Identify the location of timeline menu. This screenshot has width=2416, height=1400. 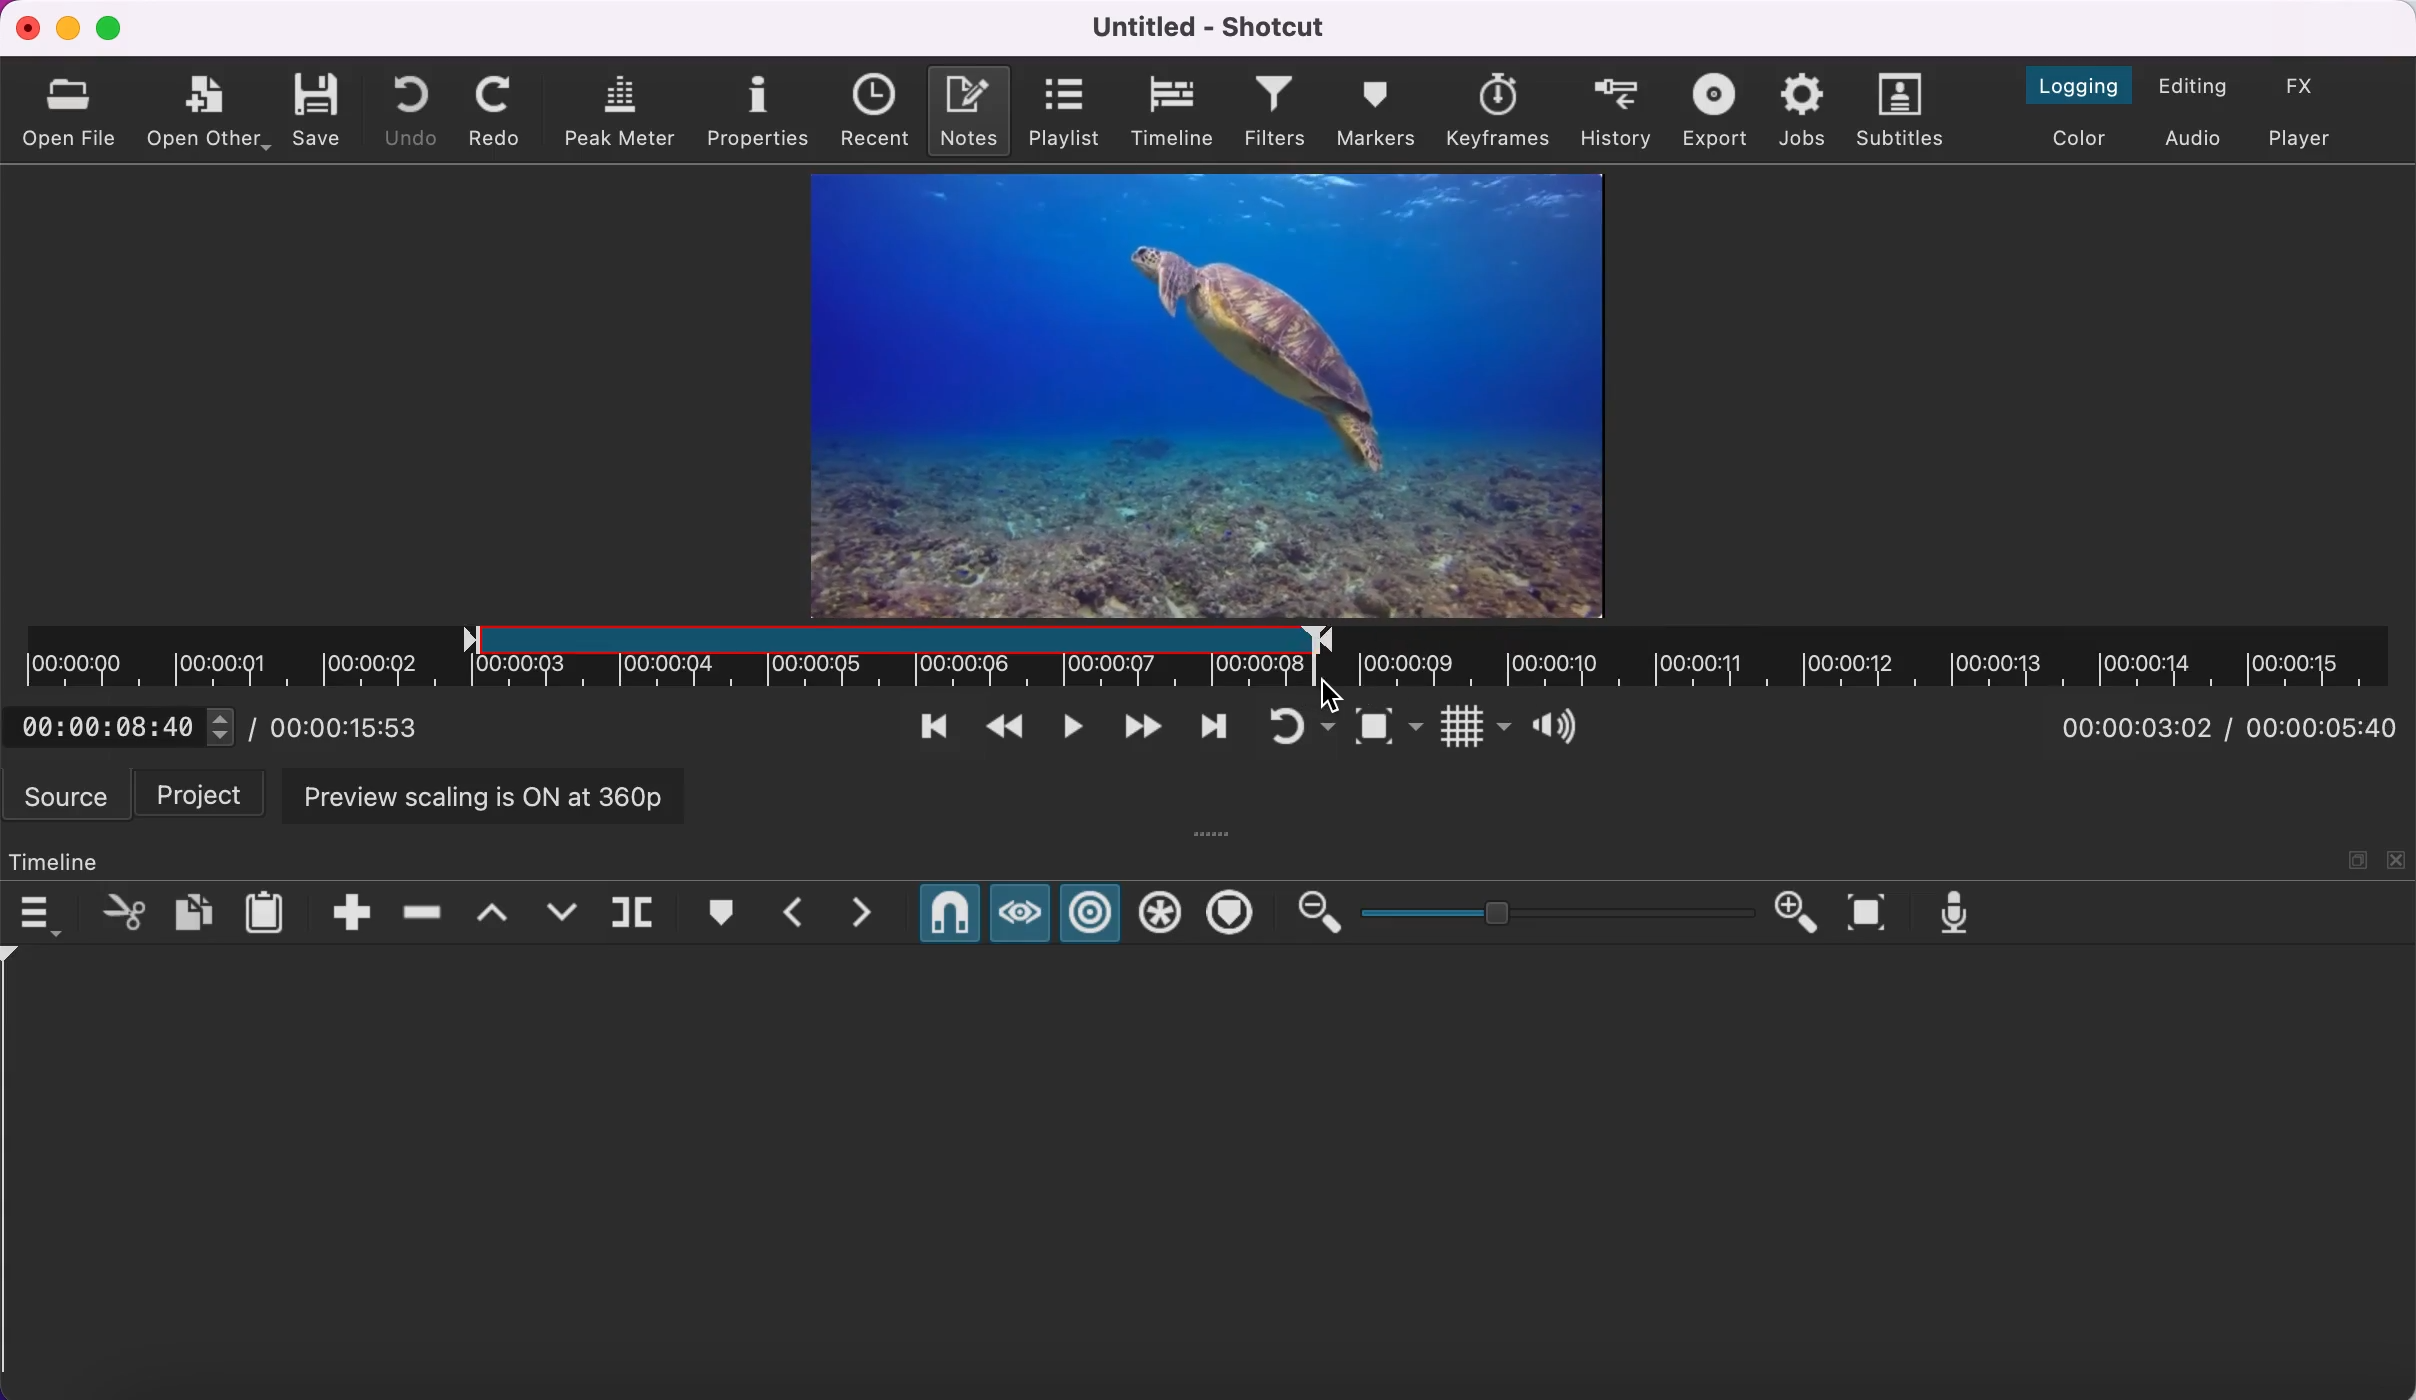
(42, 910).